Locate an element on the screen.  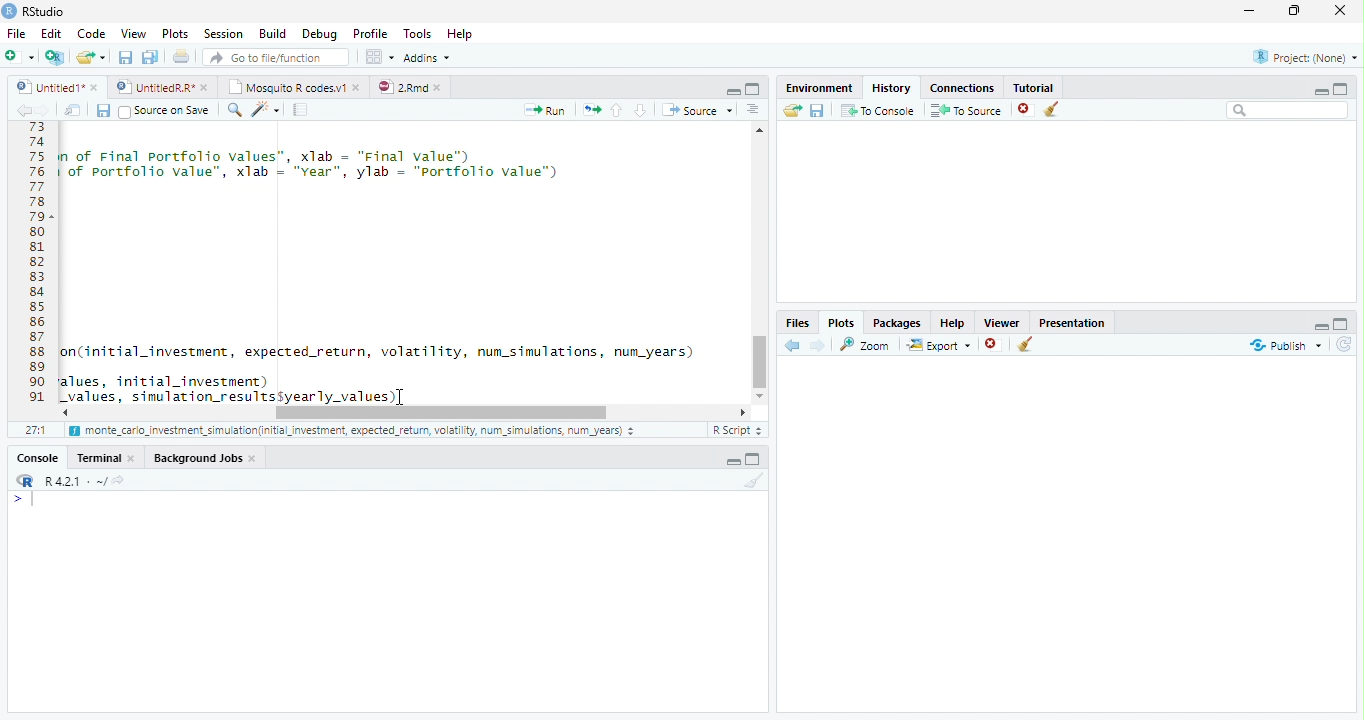
Zoom is located at coordinates (866, 344).